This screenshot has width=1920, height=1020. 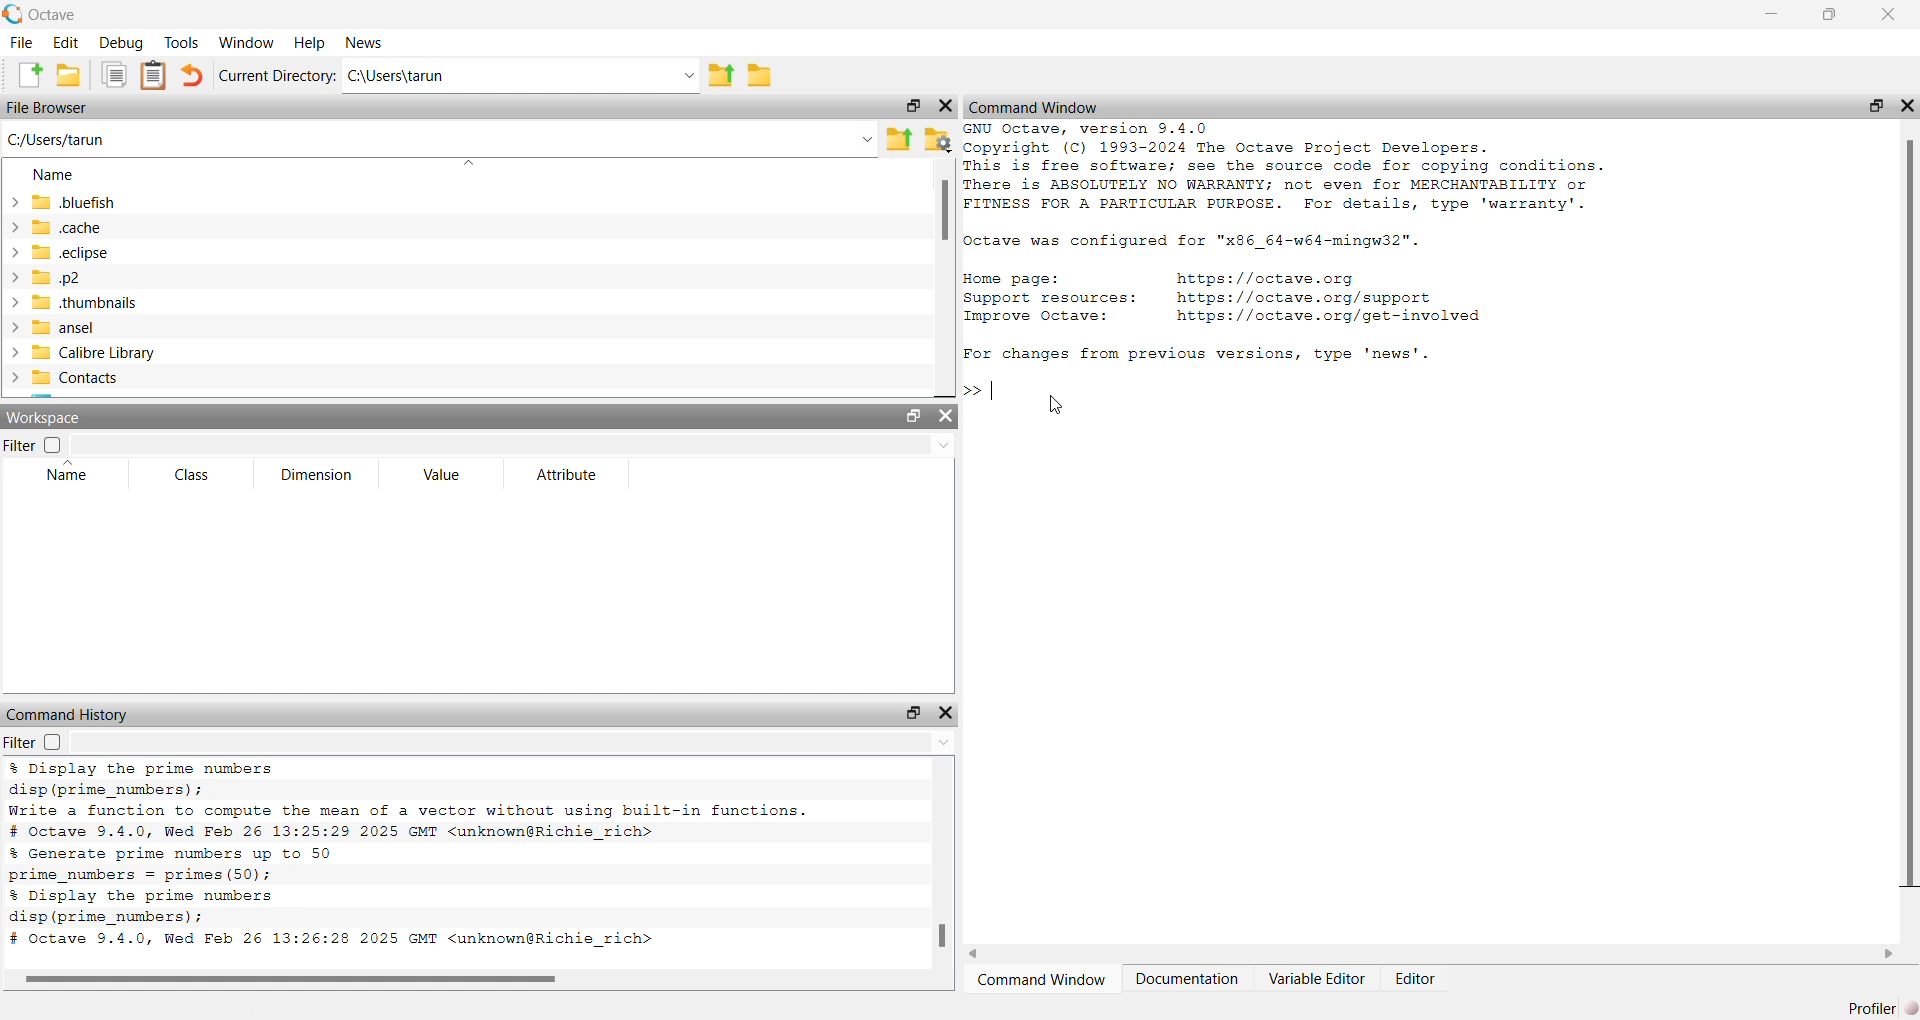 I want to click on undo, so click(x=191, y=75).